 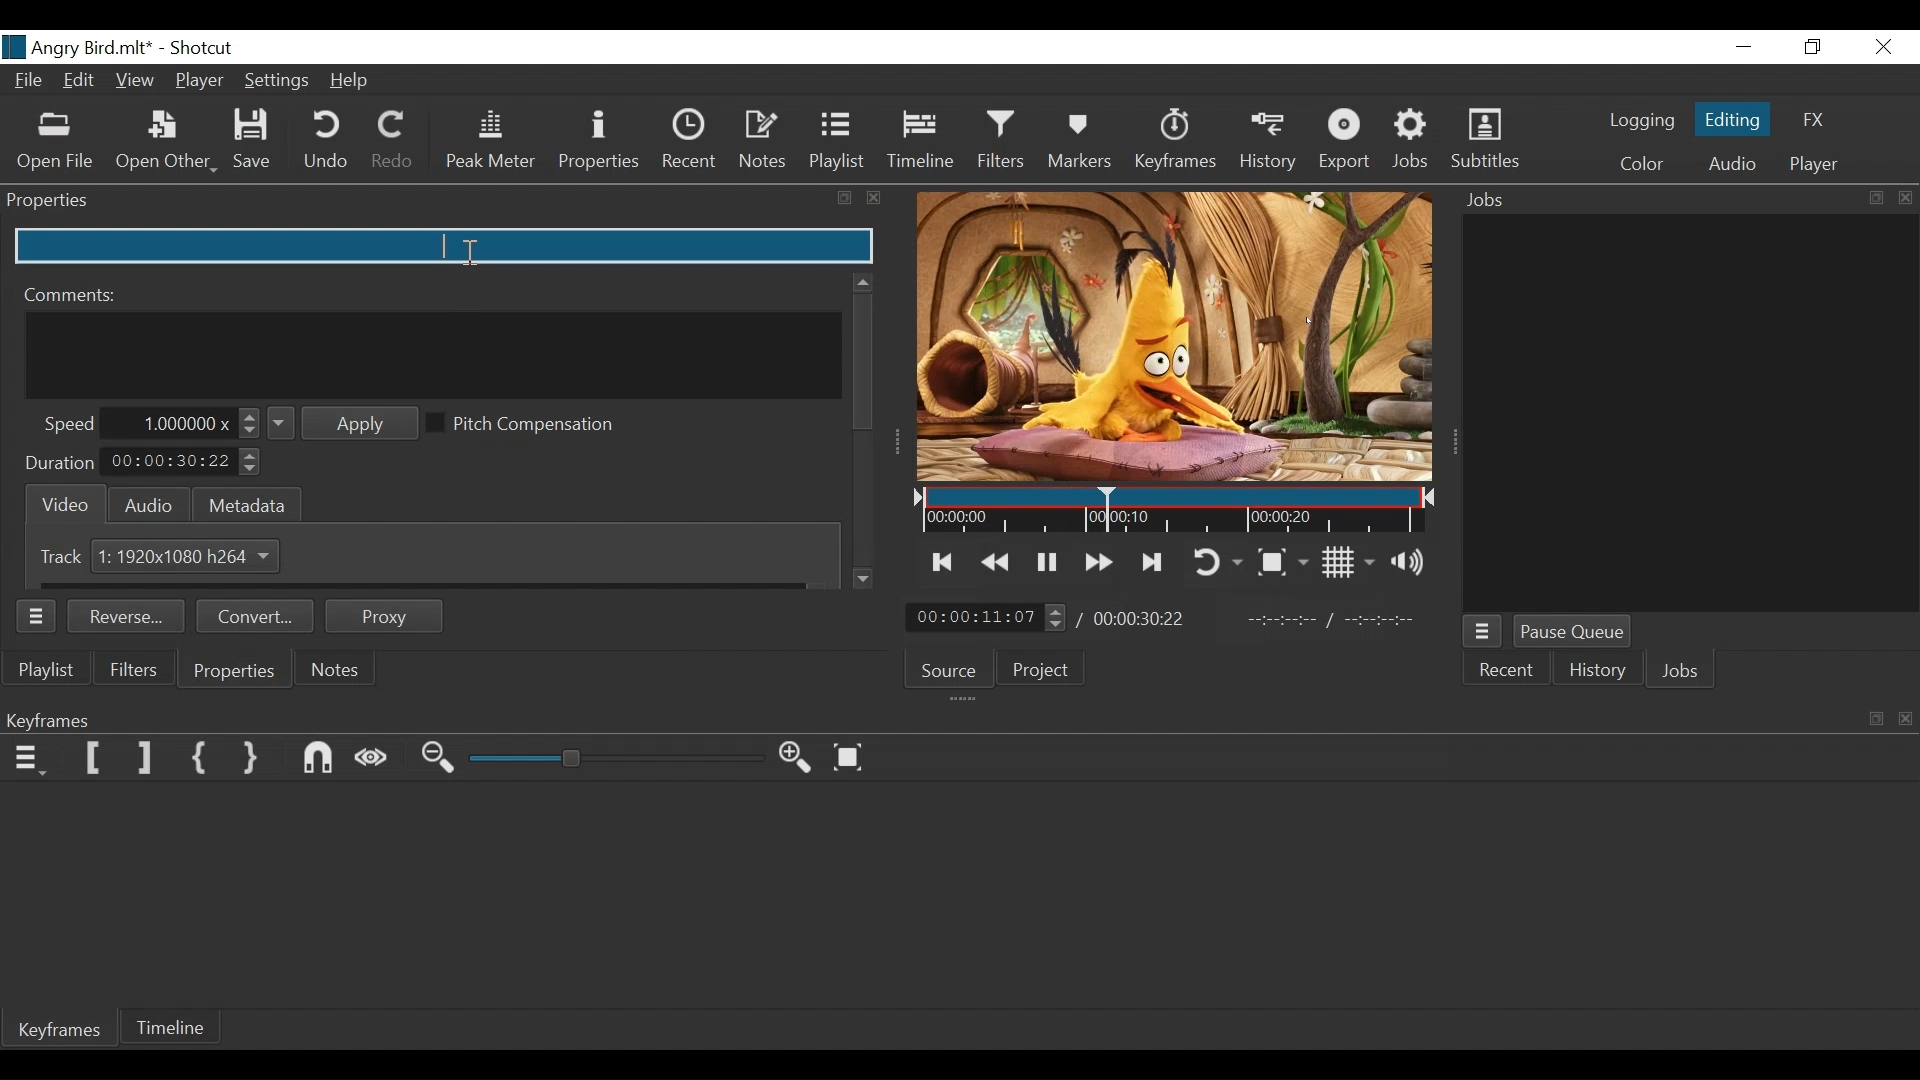 I want to click on FX, so click(x=1815, y=119).